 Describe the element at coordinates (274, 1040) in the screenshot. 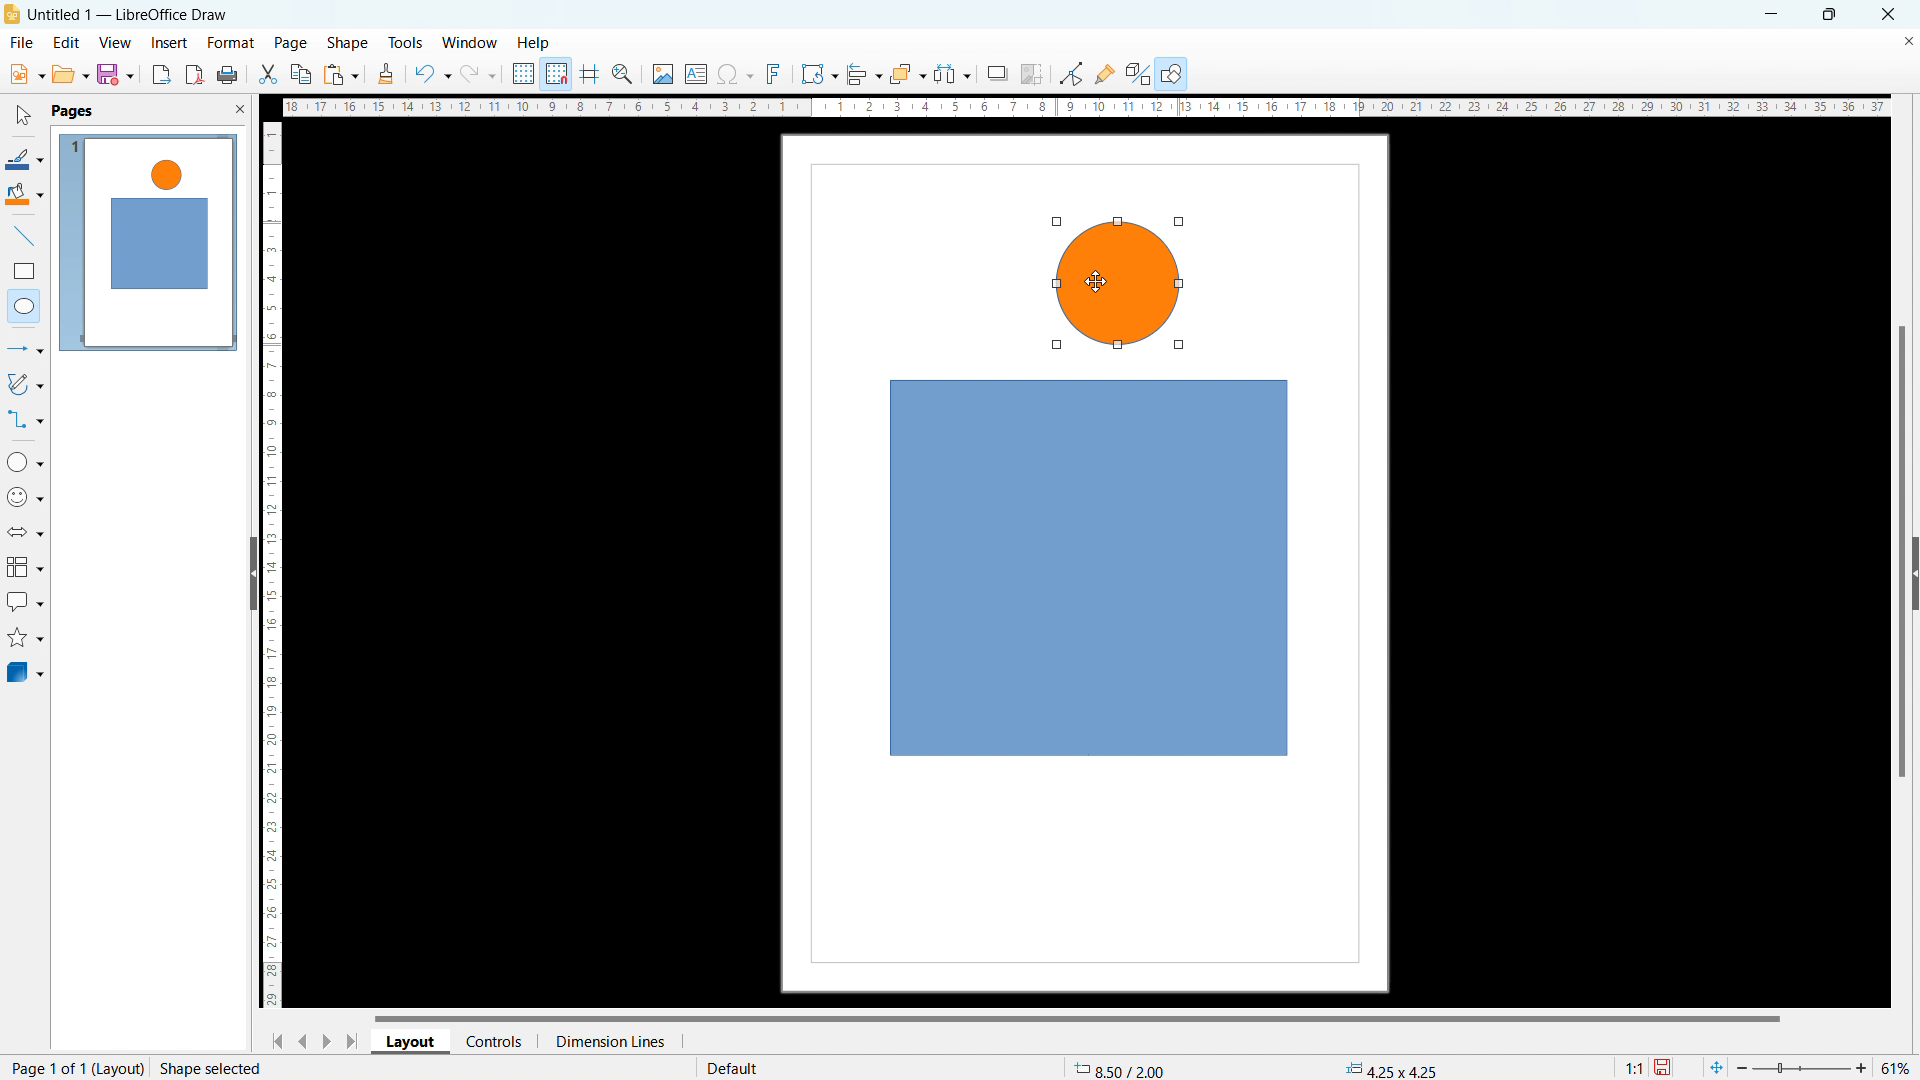

I see `go to first page` at that location.